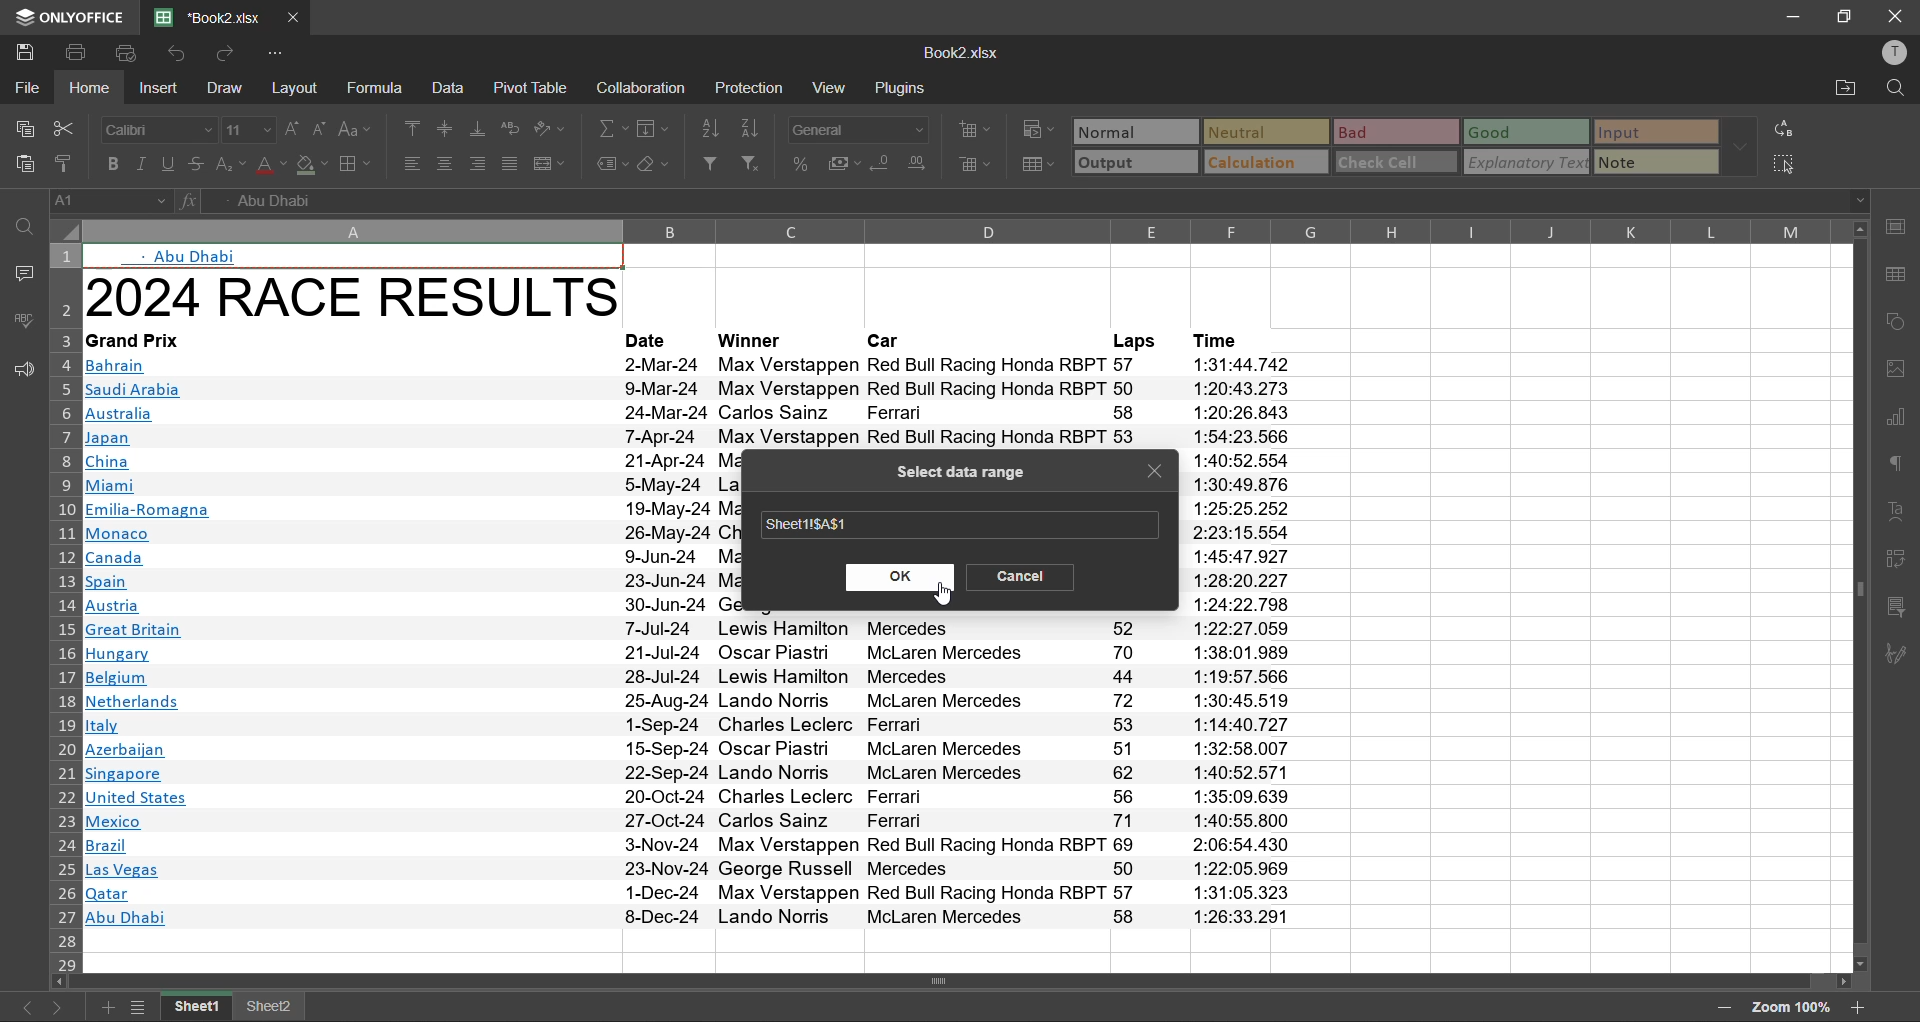 The width and height of the screenshot is (1920, 1022). Describe the element at coordinates (30, 323) in the screenshot. I see `spellcheck` at that location.